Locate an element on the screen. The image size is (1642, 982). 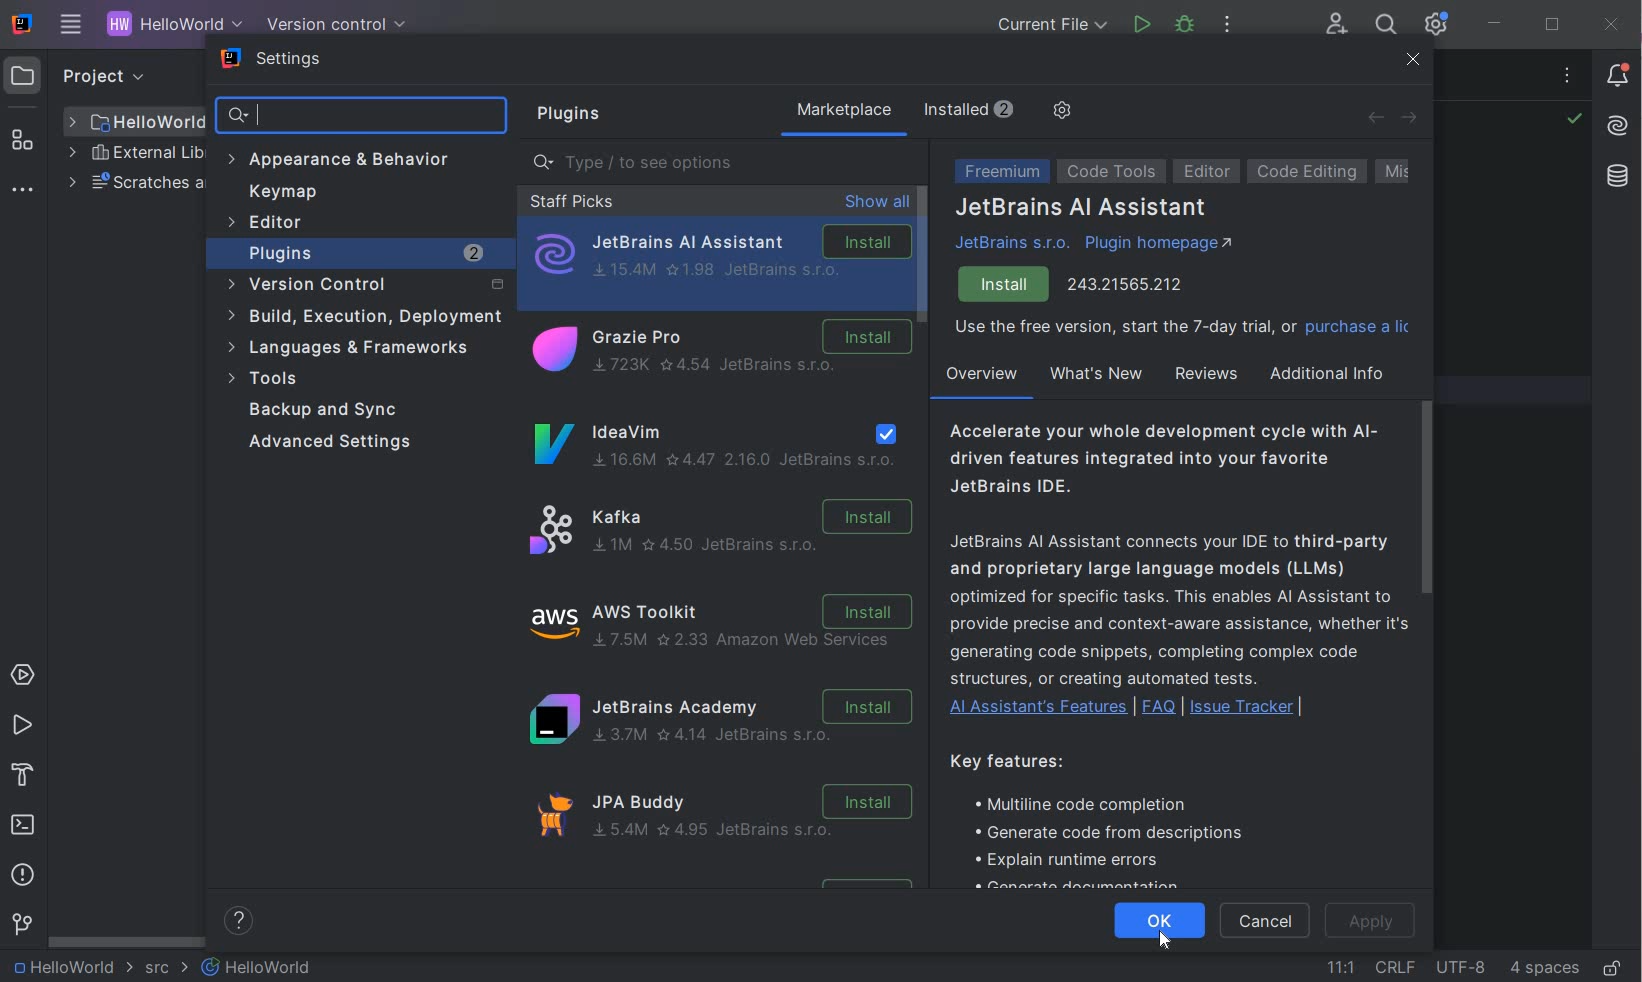
freemium is located at coordinates (998, 173).